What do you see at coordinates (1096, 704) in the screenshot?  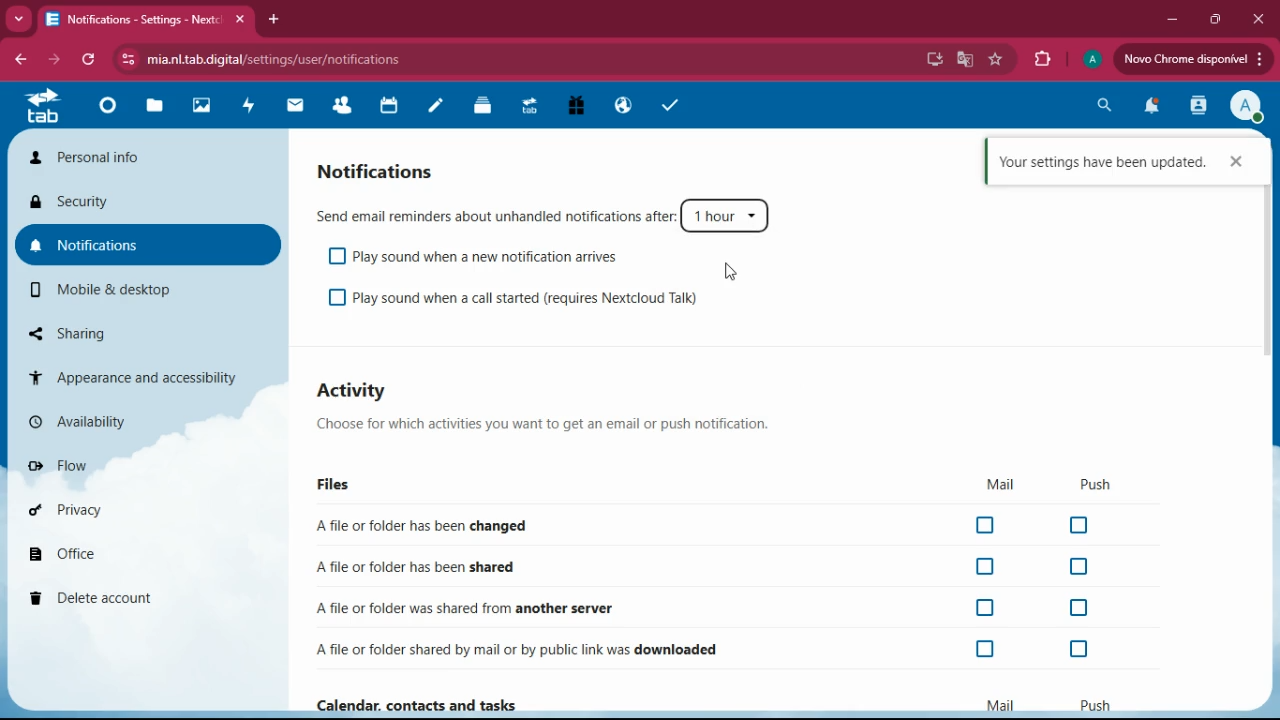 I see `push` at bounding box center [1096, 704].